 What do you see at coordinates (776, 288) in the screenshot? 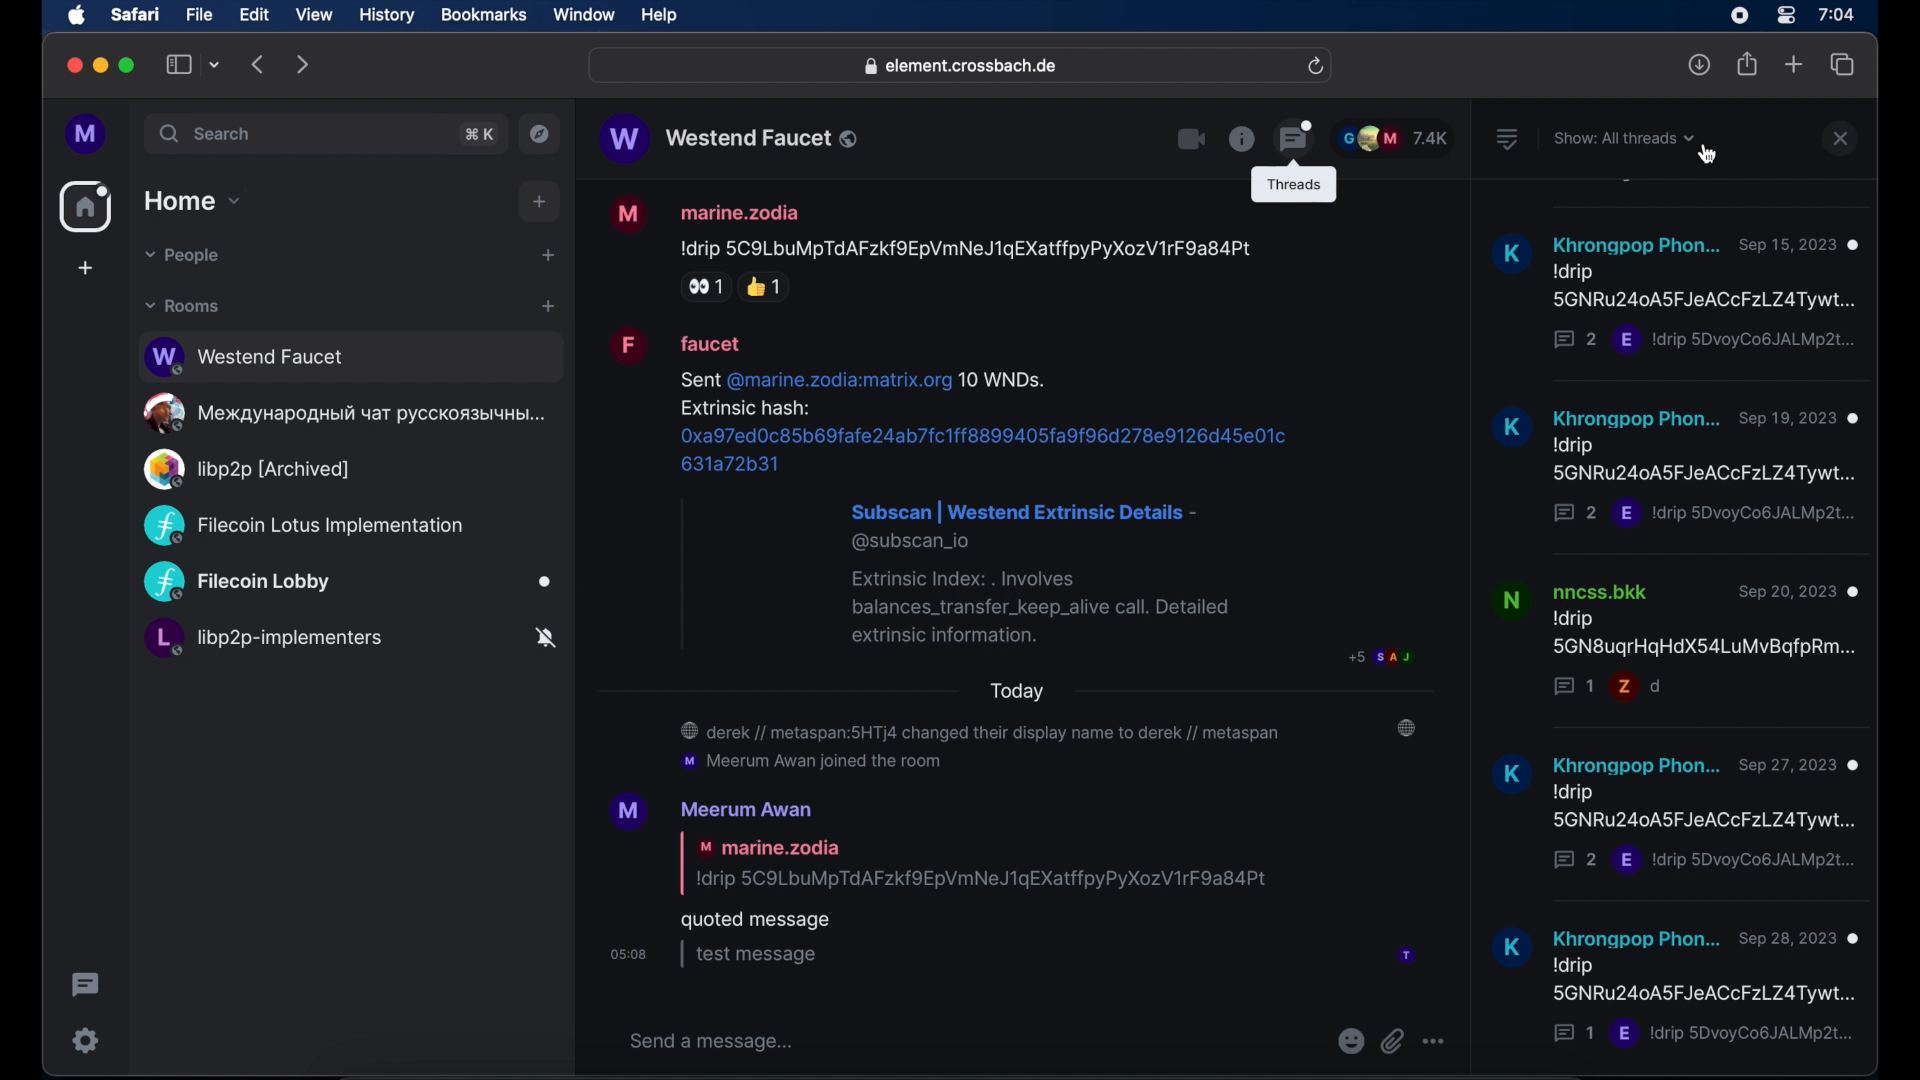
I see `thumbs up reaction` at bounding box center [776, 288].